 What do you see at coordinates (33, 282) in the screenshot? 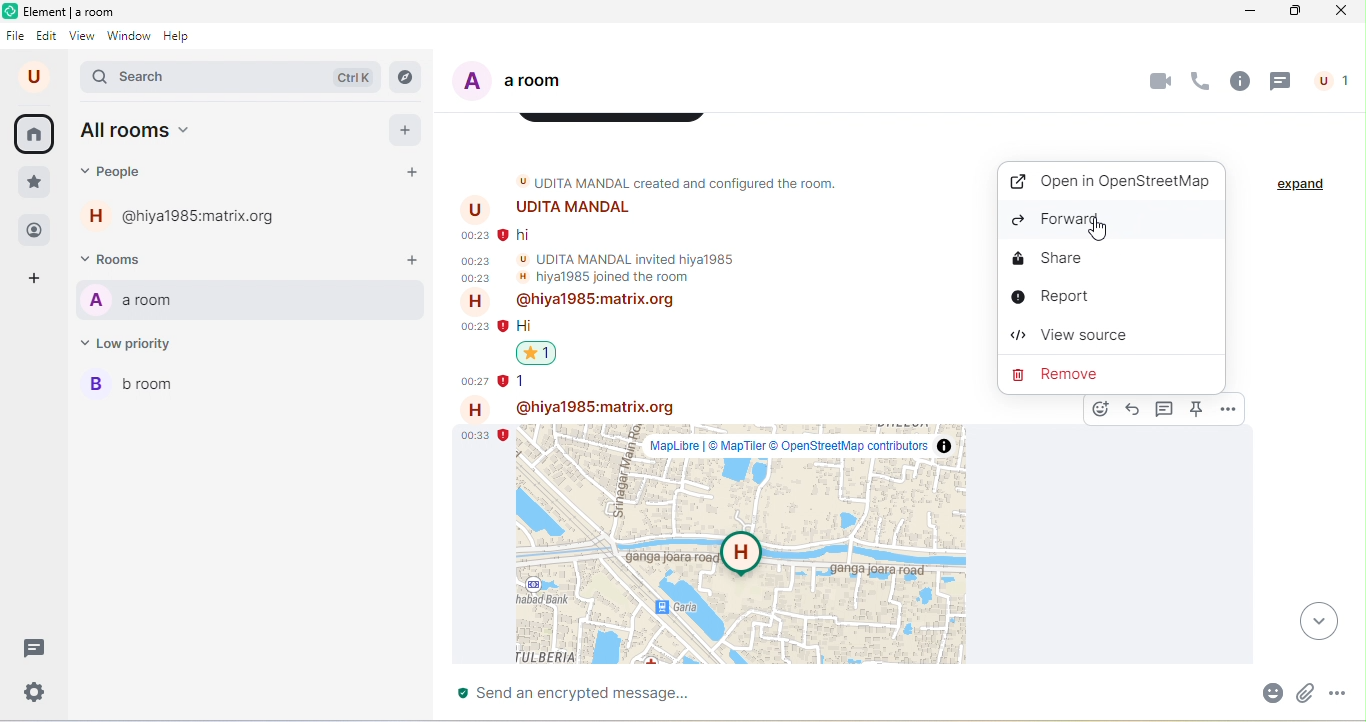
I see `add space` at bounding box center [33, 282].